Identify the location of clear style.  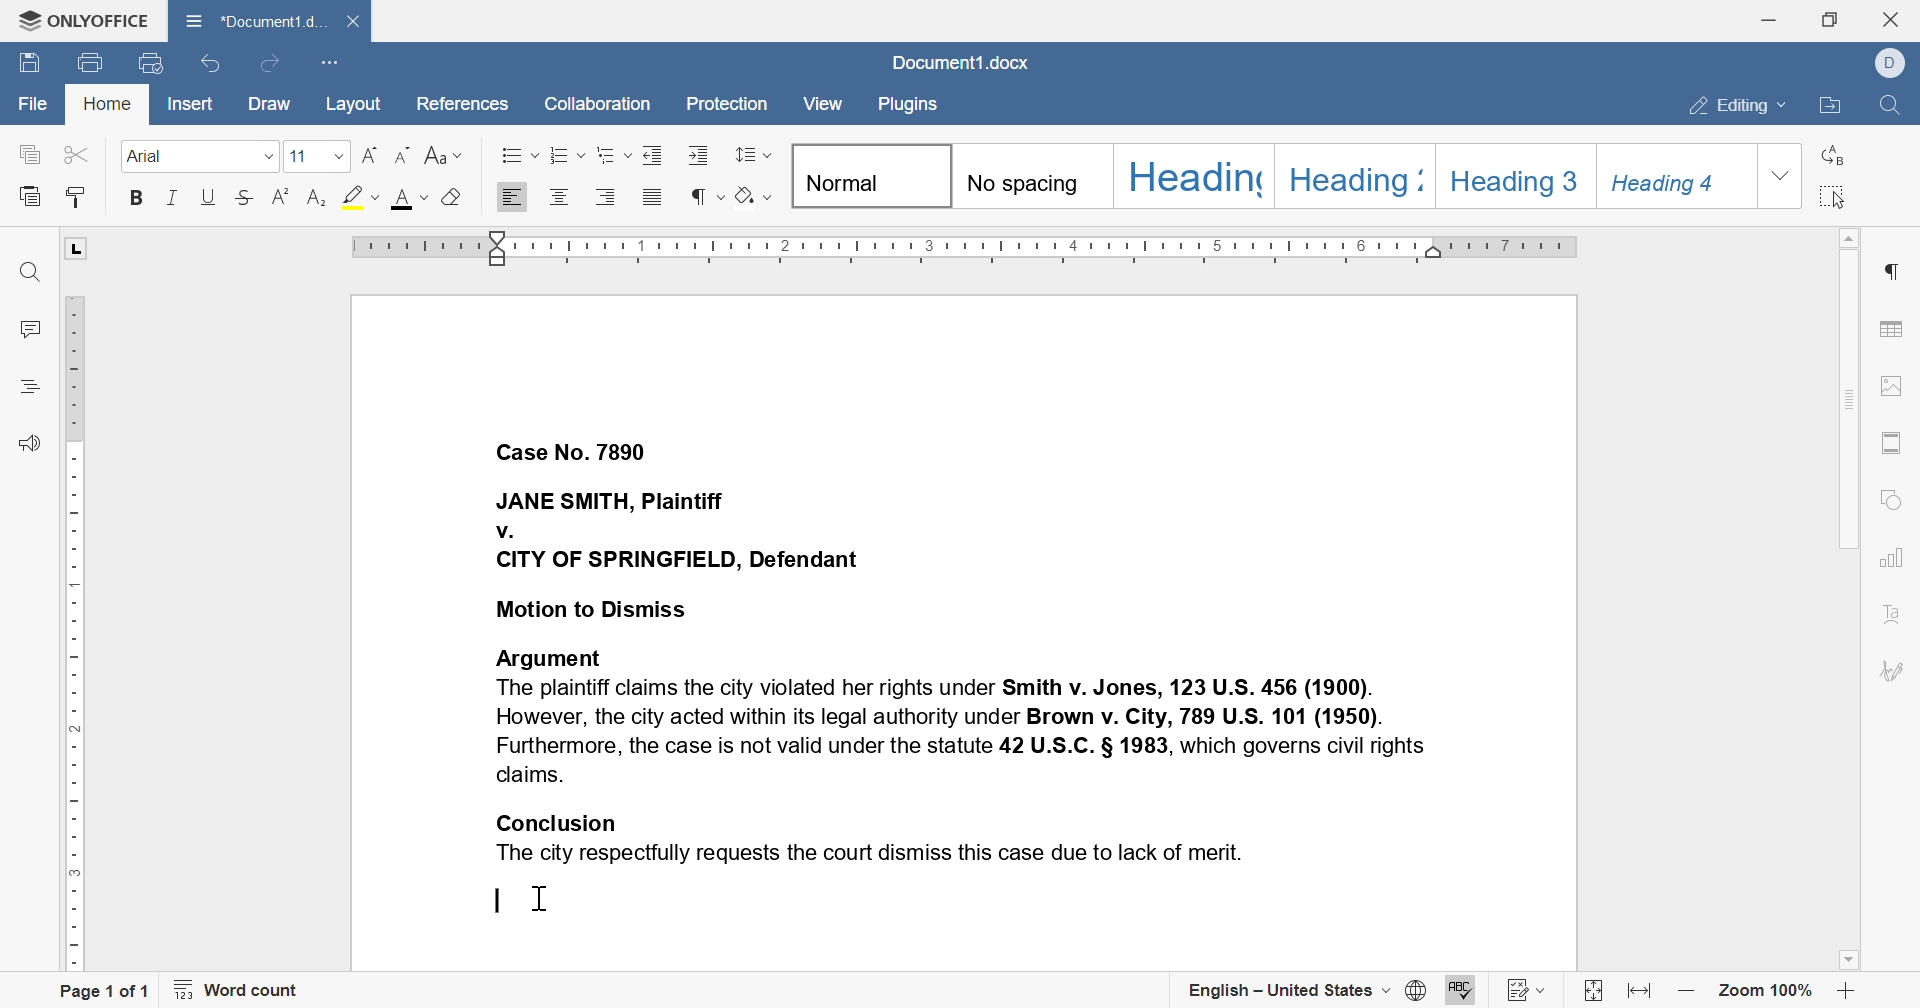
(454, 200).